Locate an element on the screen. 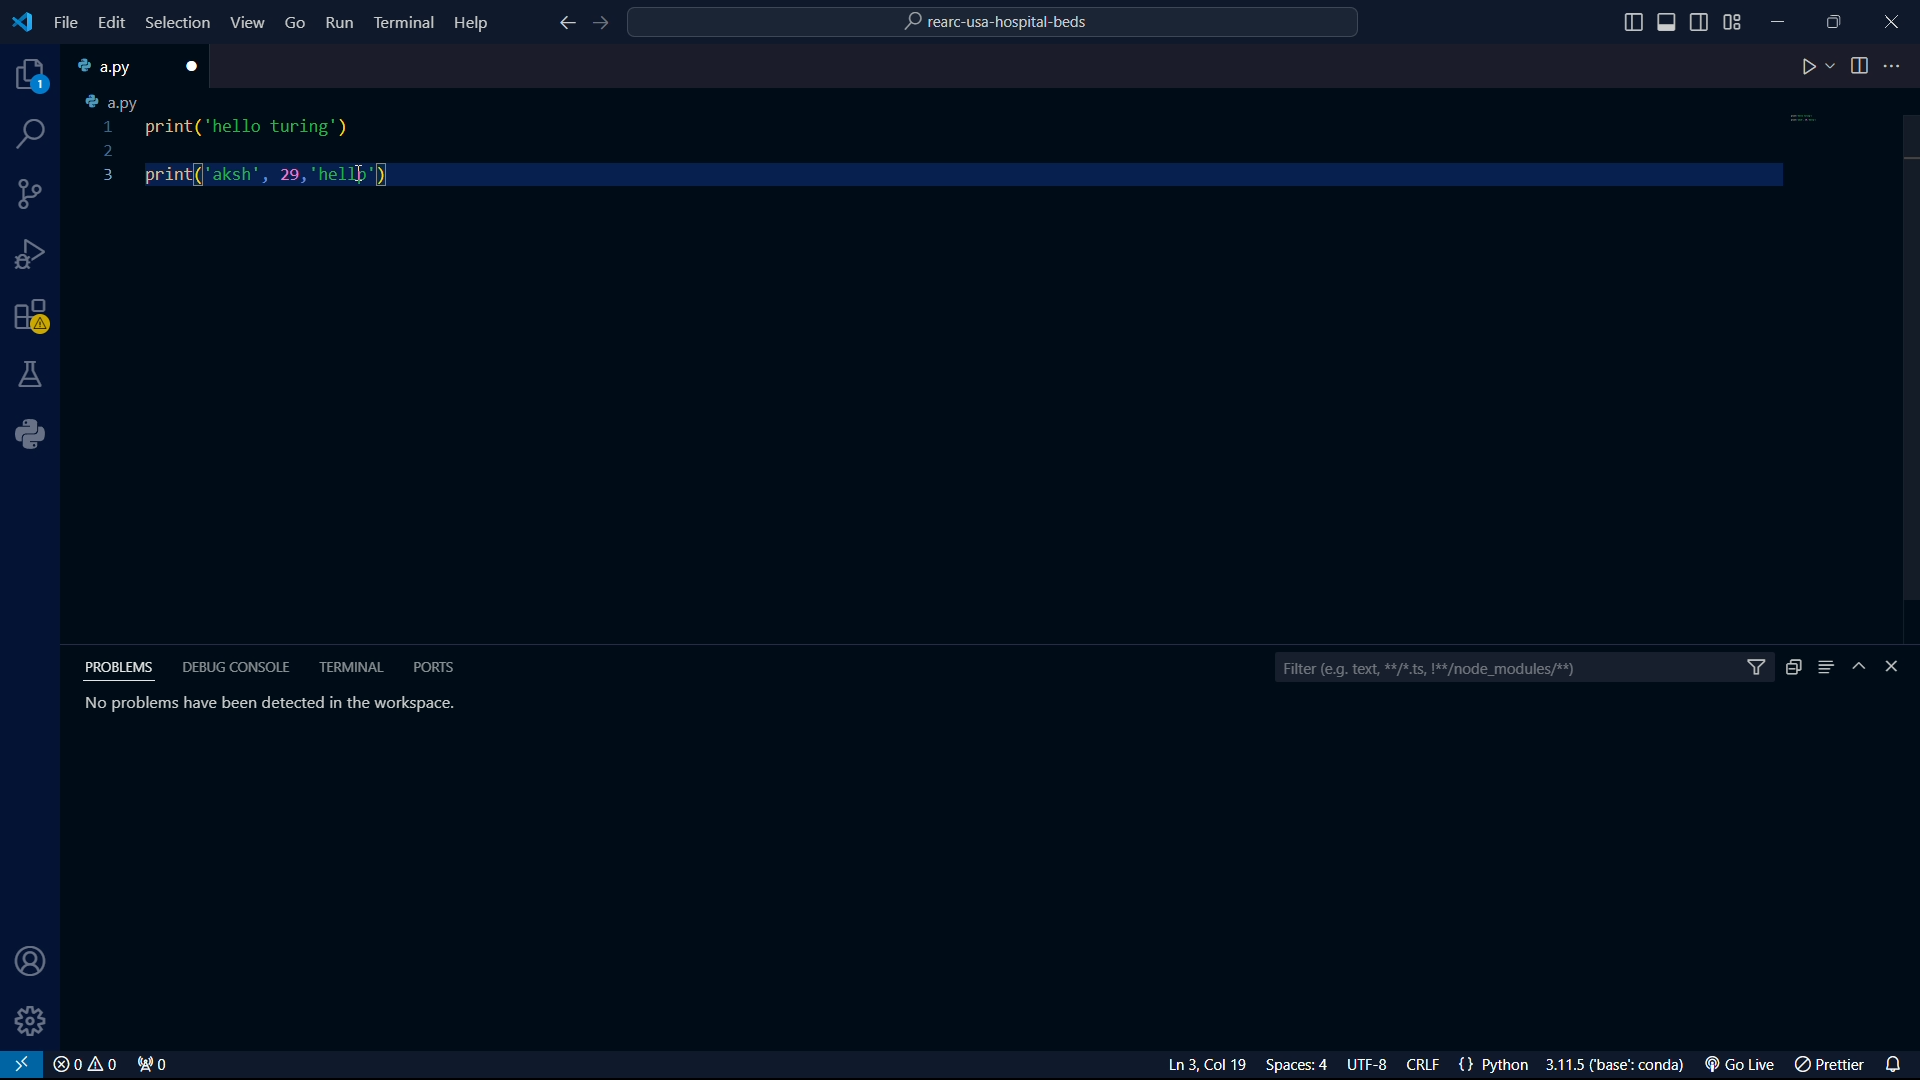 This screenshot has height=1080, width=1920. Ln 3 Col 23 is located at coordinates (1183, 1065).